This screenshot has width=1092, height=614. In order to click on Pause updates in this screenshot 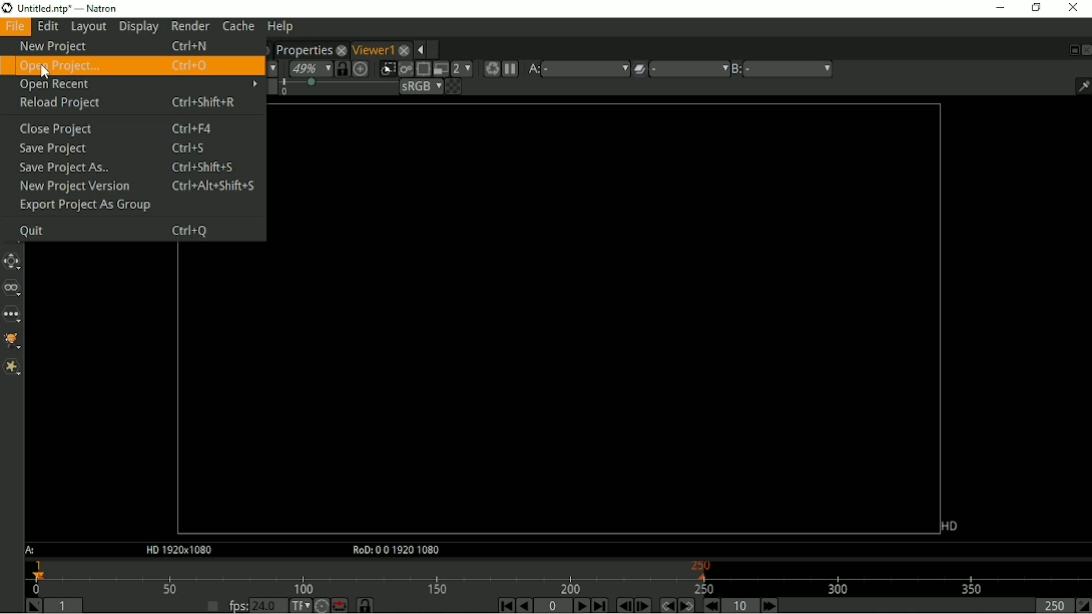, I will do `click(510, 69)`.